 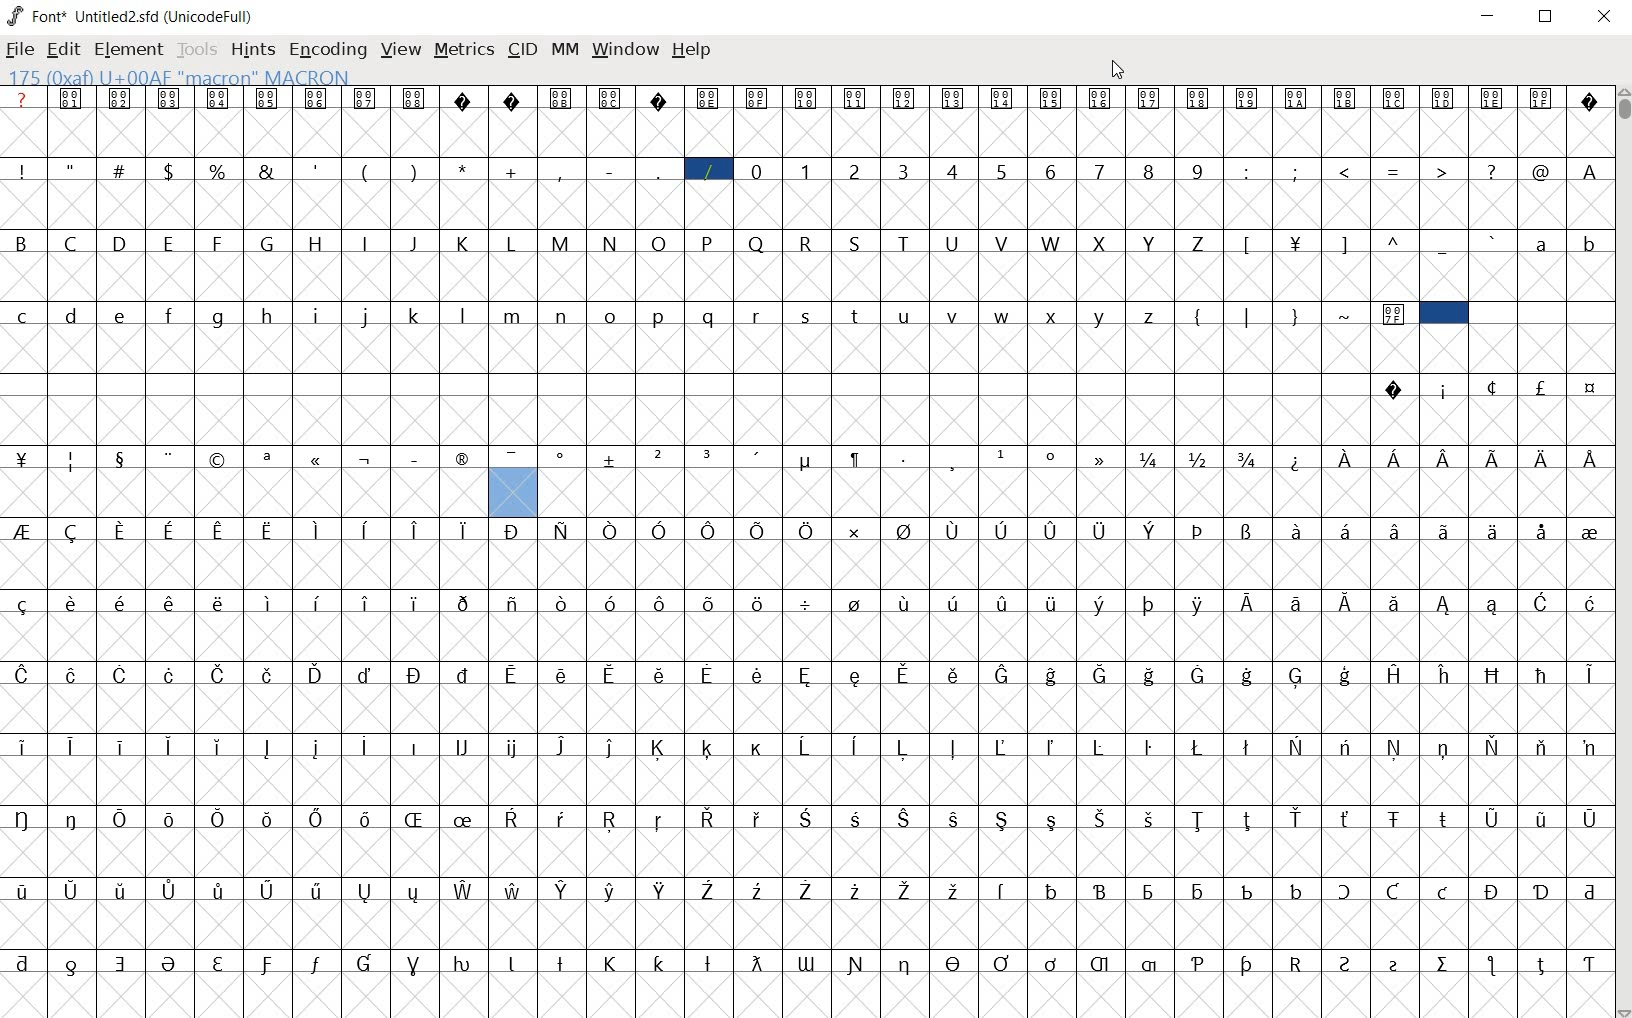 I want to click on Symbol, so click(x=808, y=673).